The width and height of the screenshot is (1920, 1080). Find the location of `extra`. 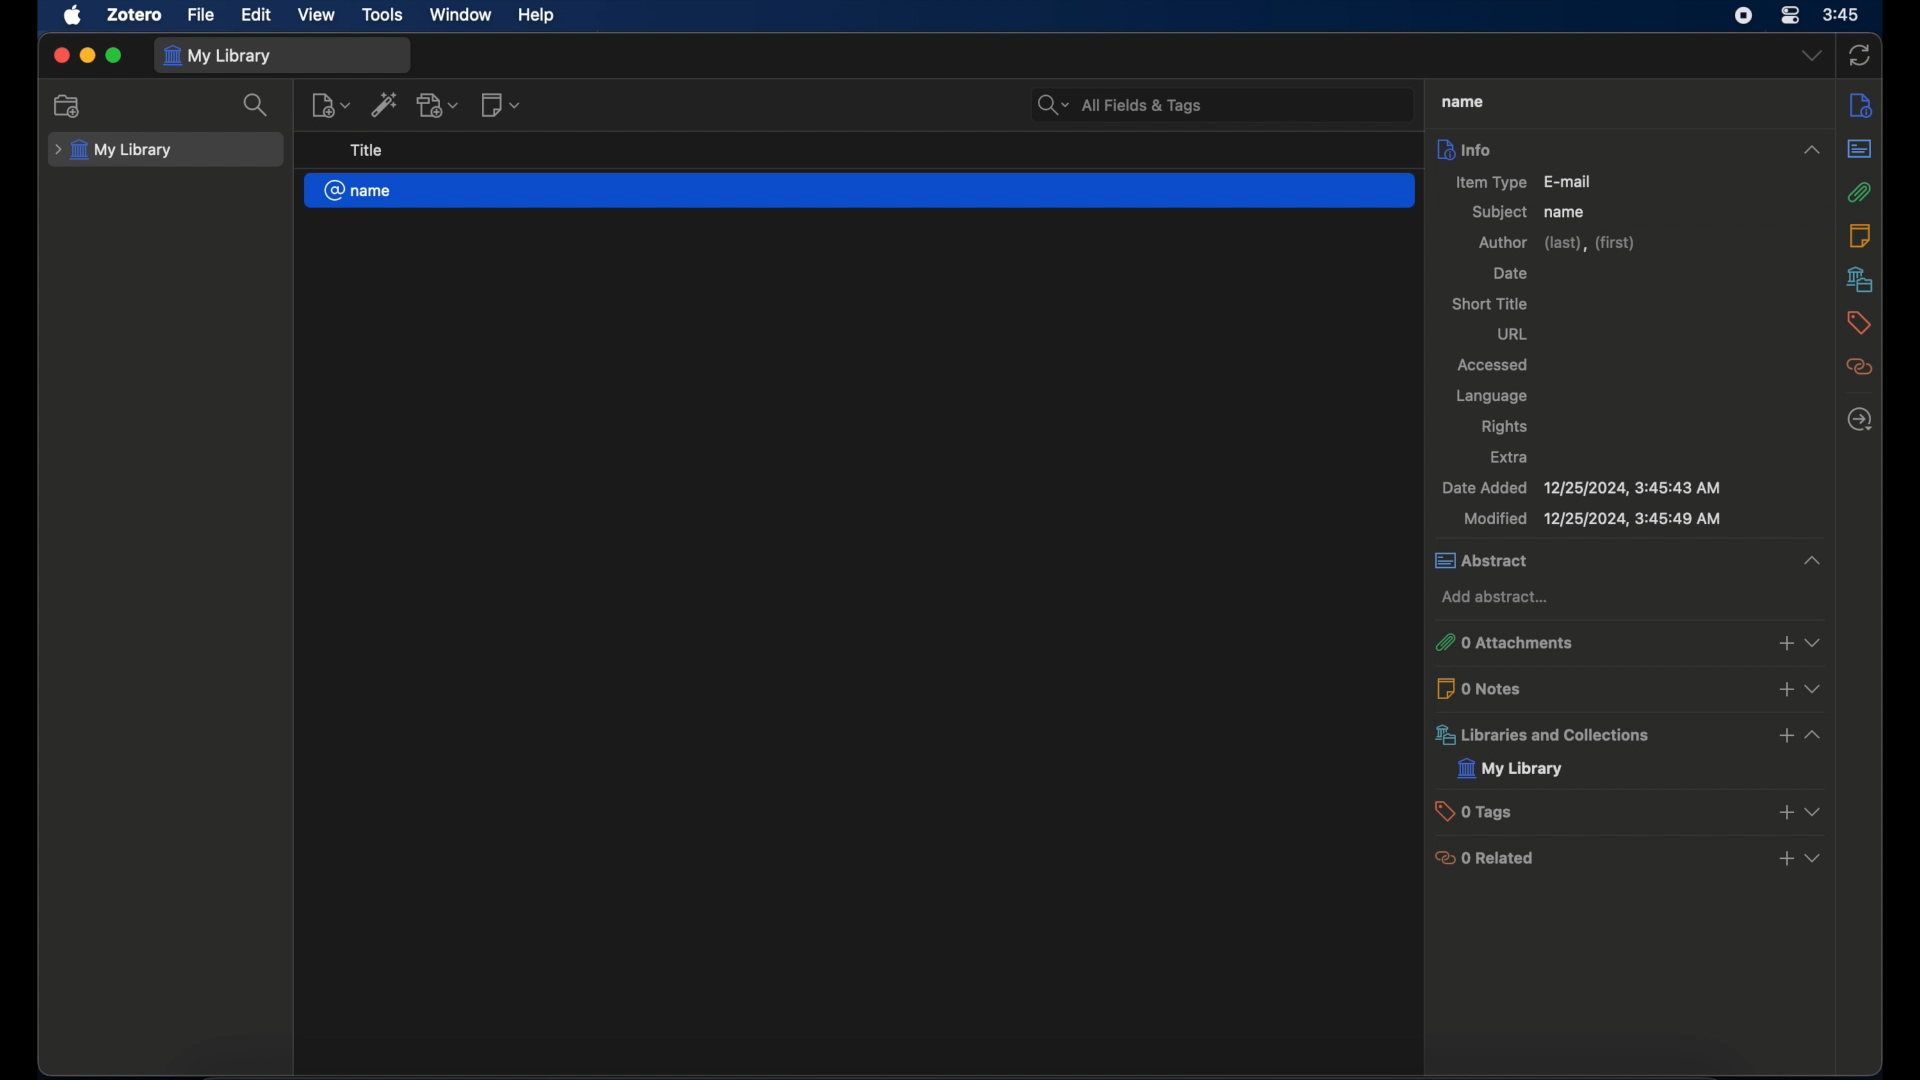

extra is located at coordinates (1511, 458).